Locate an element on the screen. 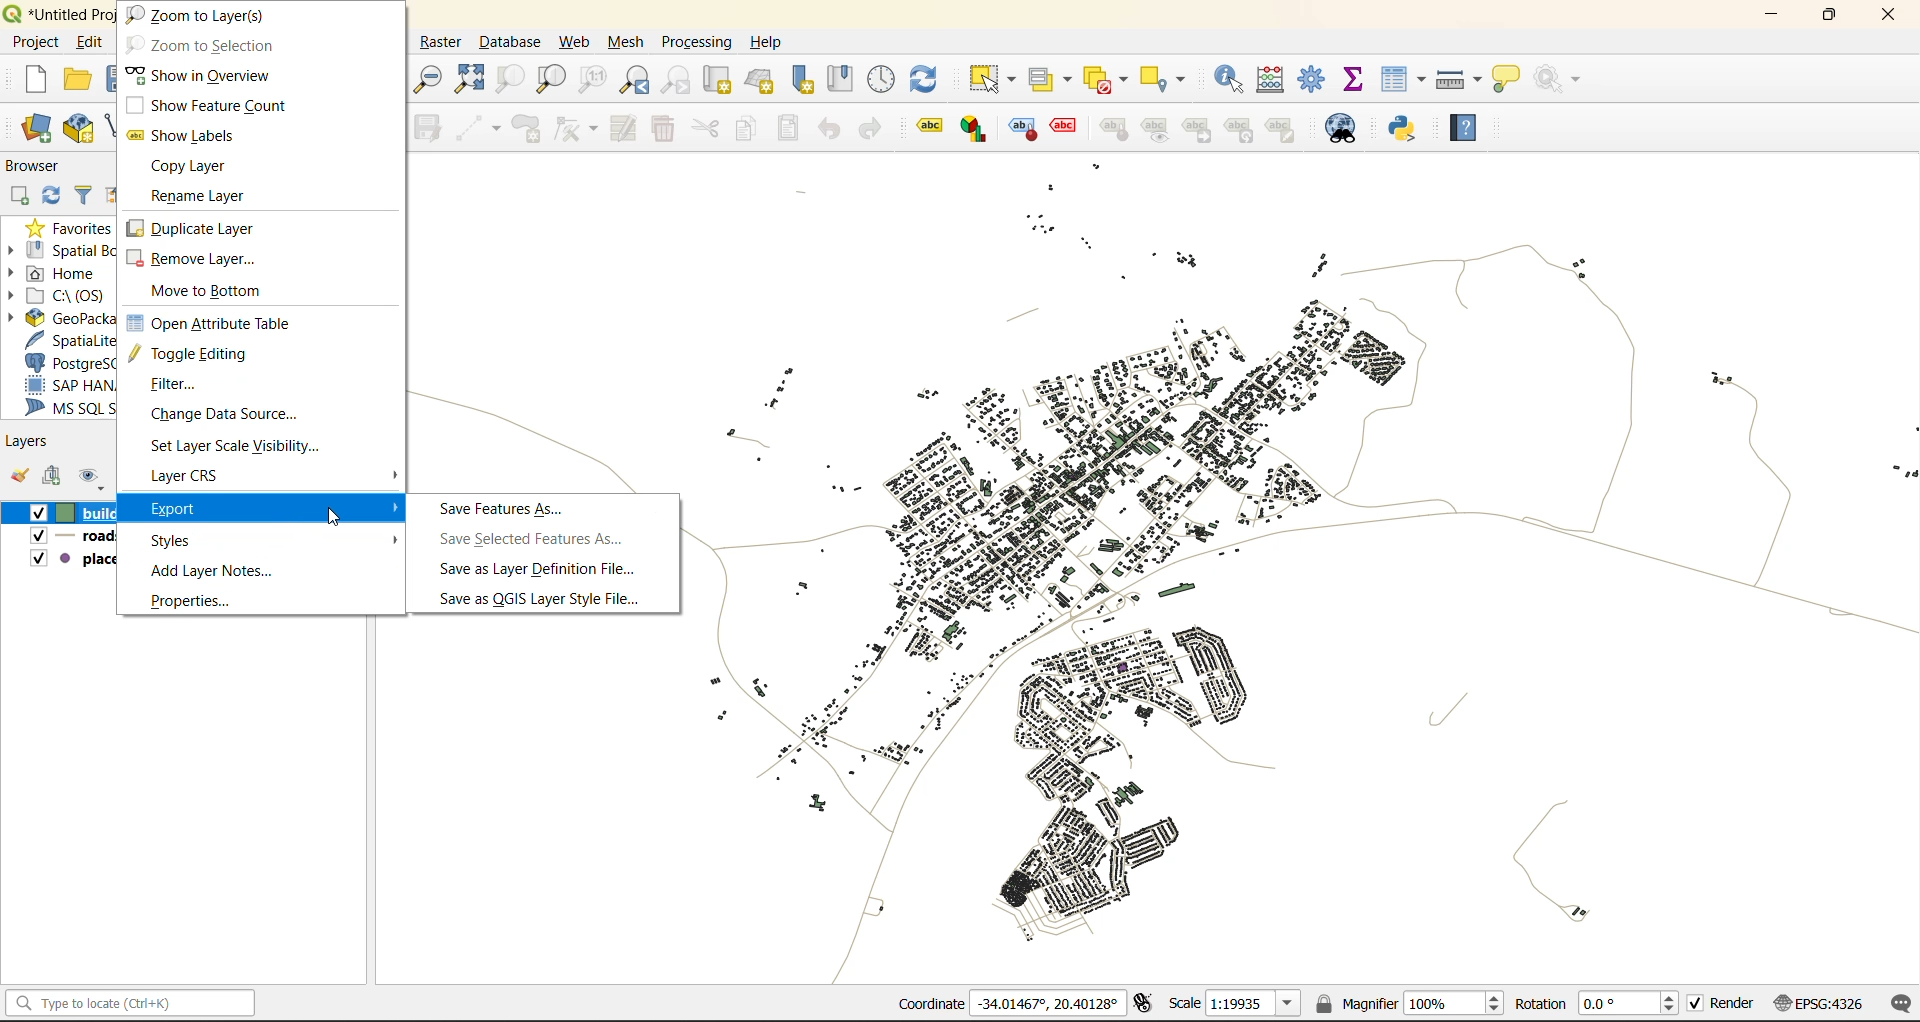  toggle editing is located at coordinates (193, 354).